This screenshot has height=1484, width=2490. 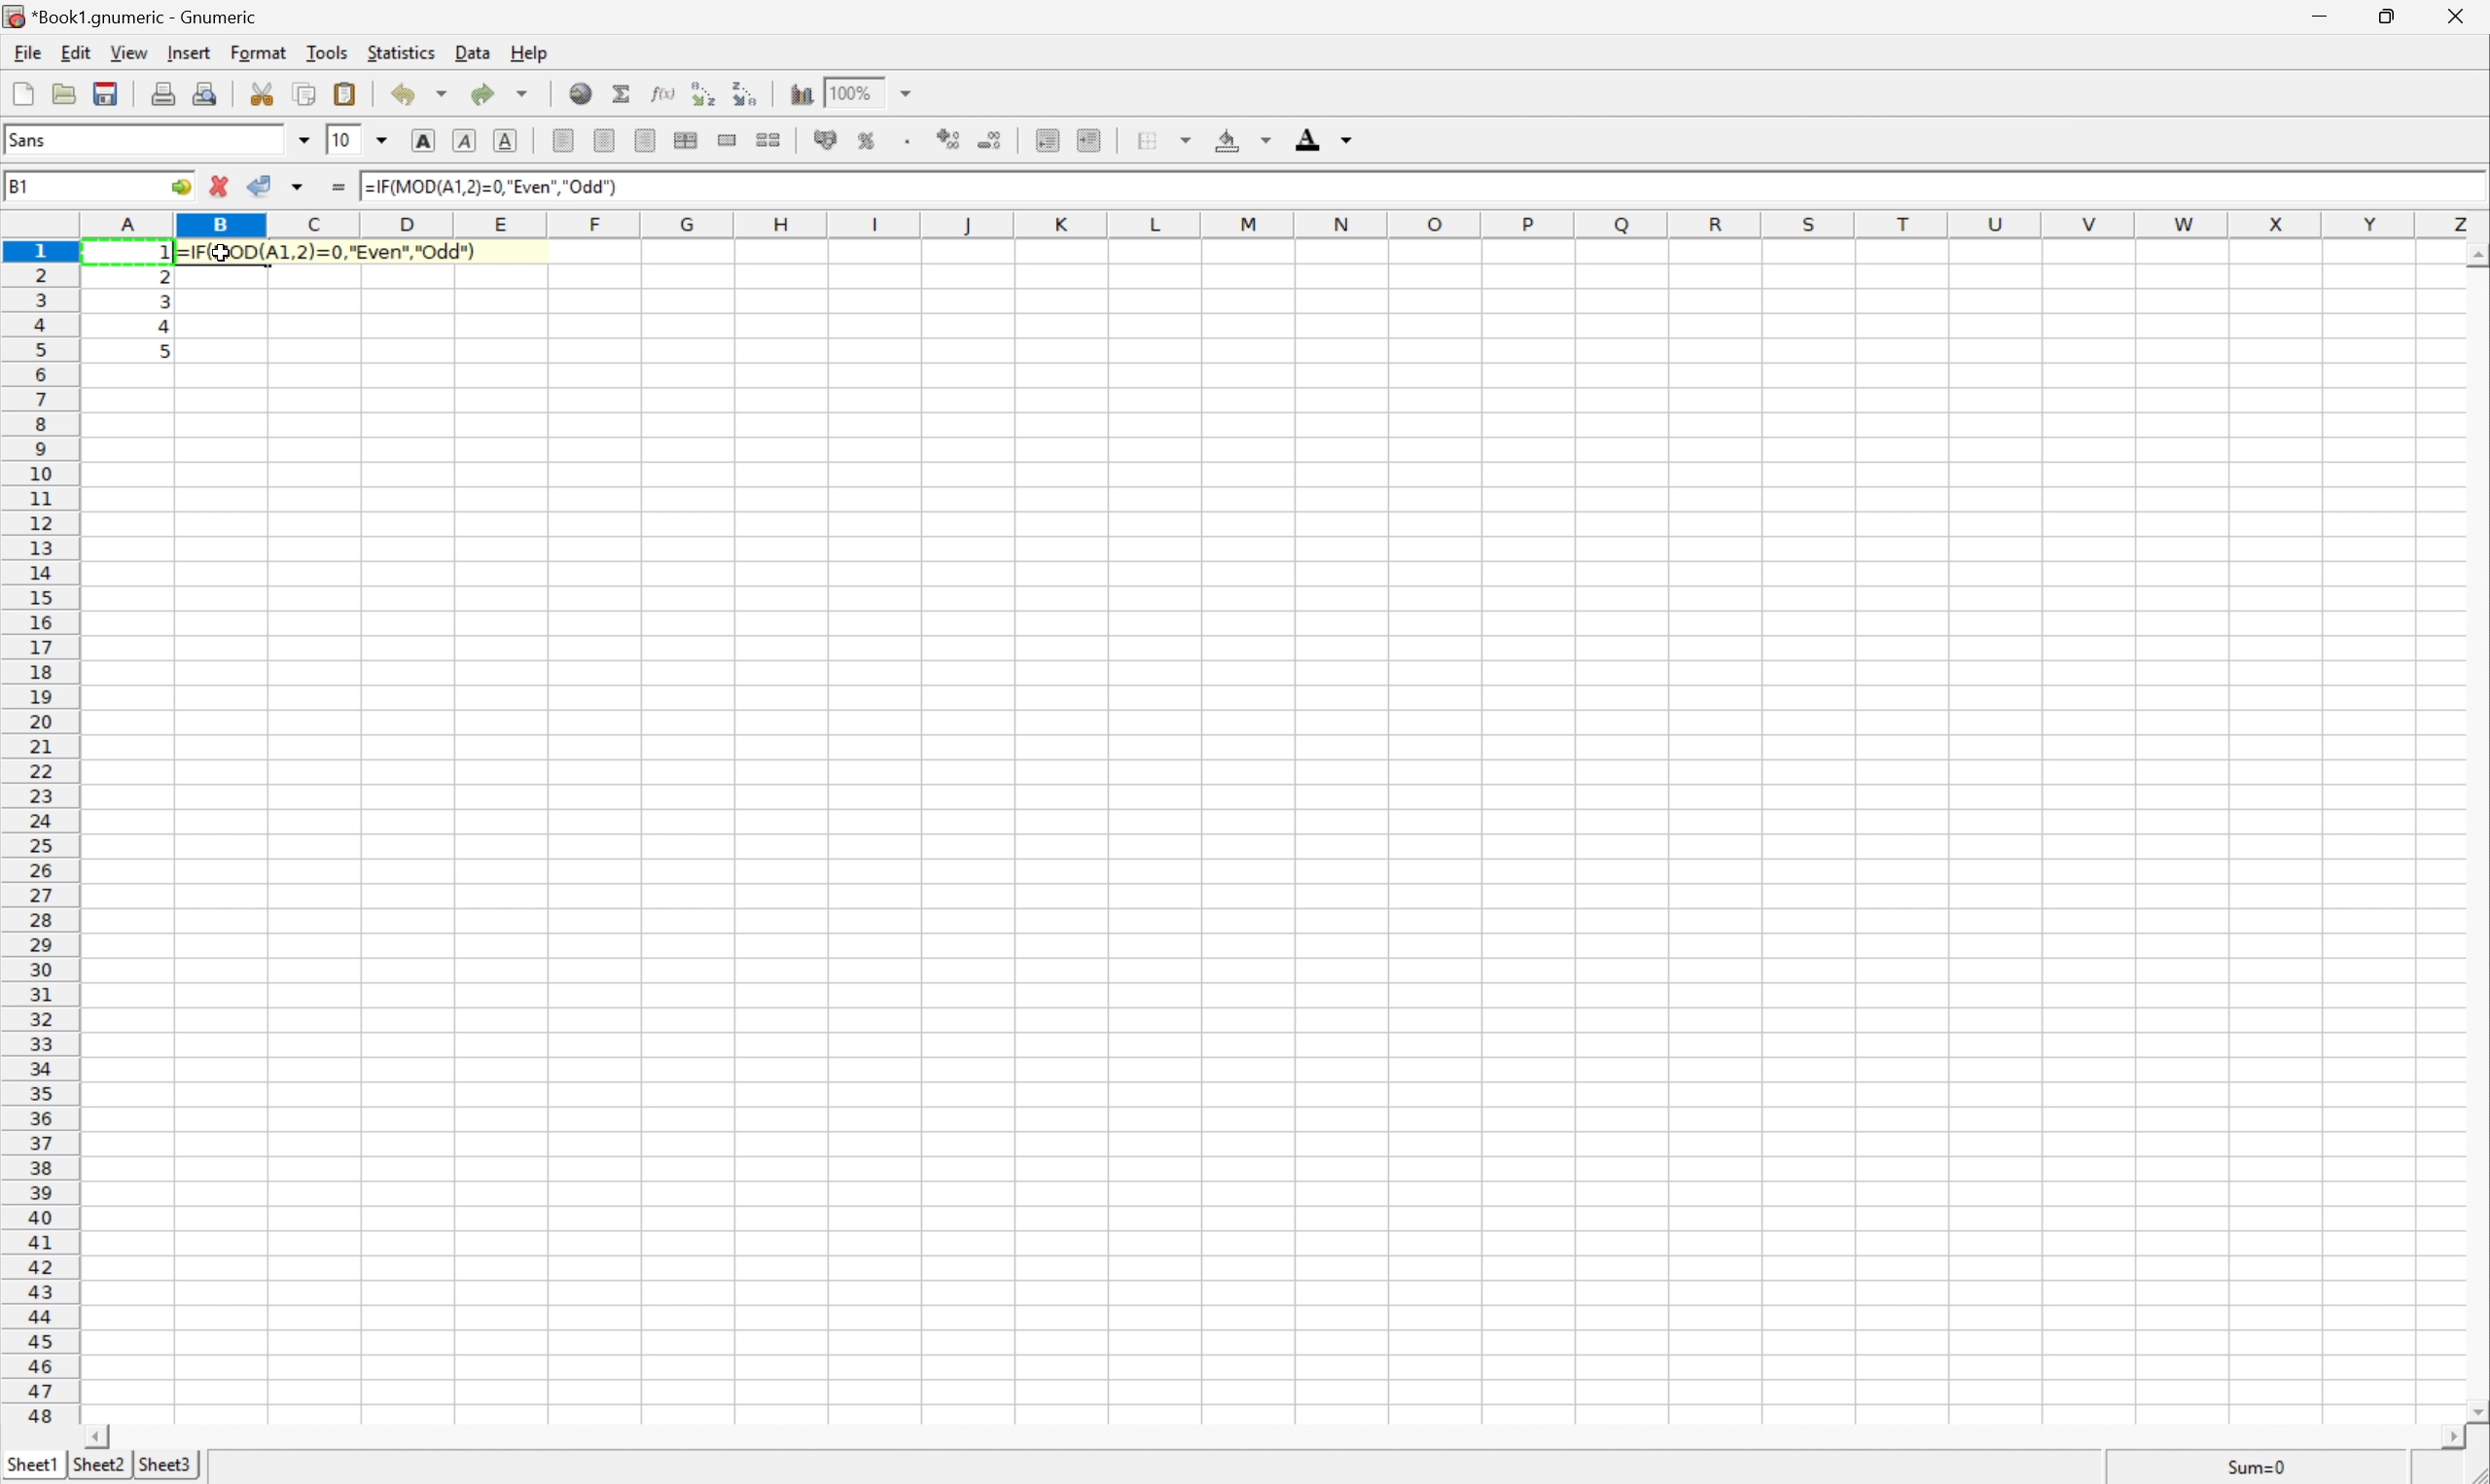 What do you see at coordinates (727, 140) in the screenshot?
I see `Merge range of cells` at bounding box center [727, 140].